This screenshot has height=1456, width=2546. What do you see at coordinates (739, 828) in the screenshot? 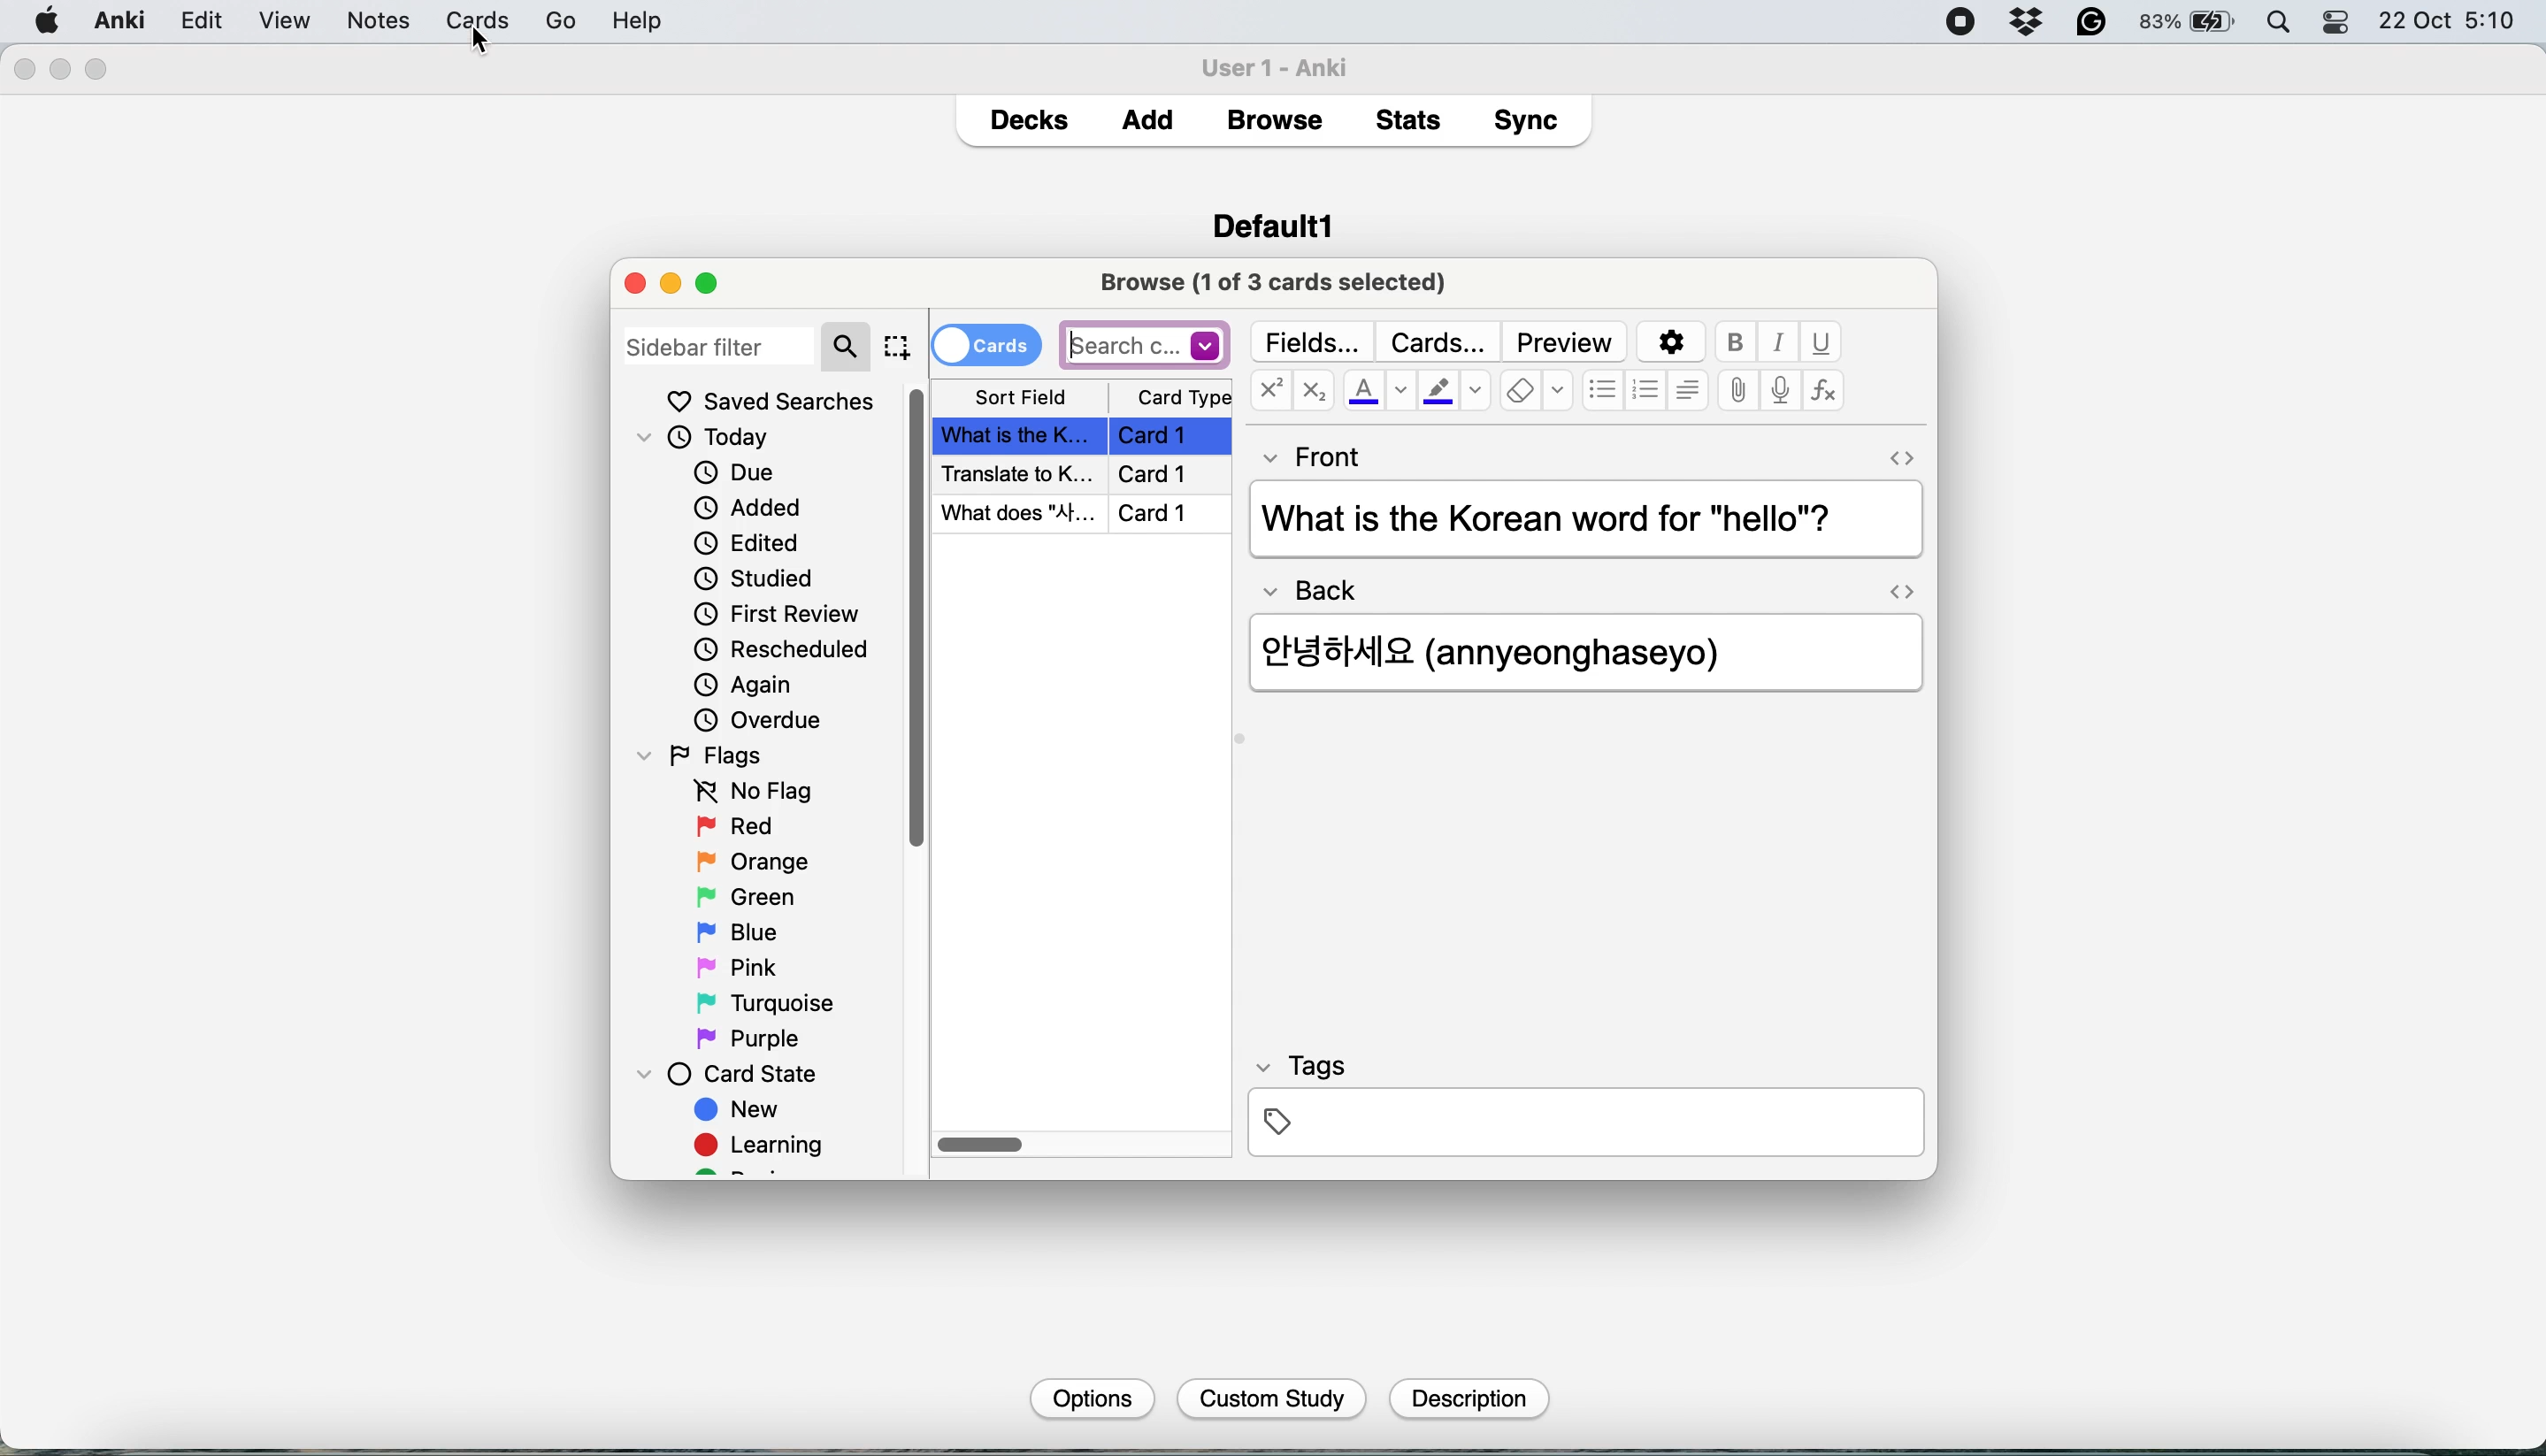
I see `red` at bounding box center [739, 828].